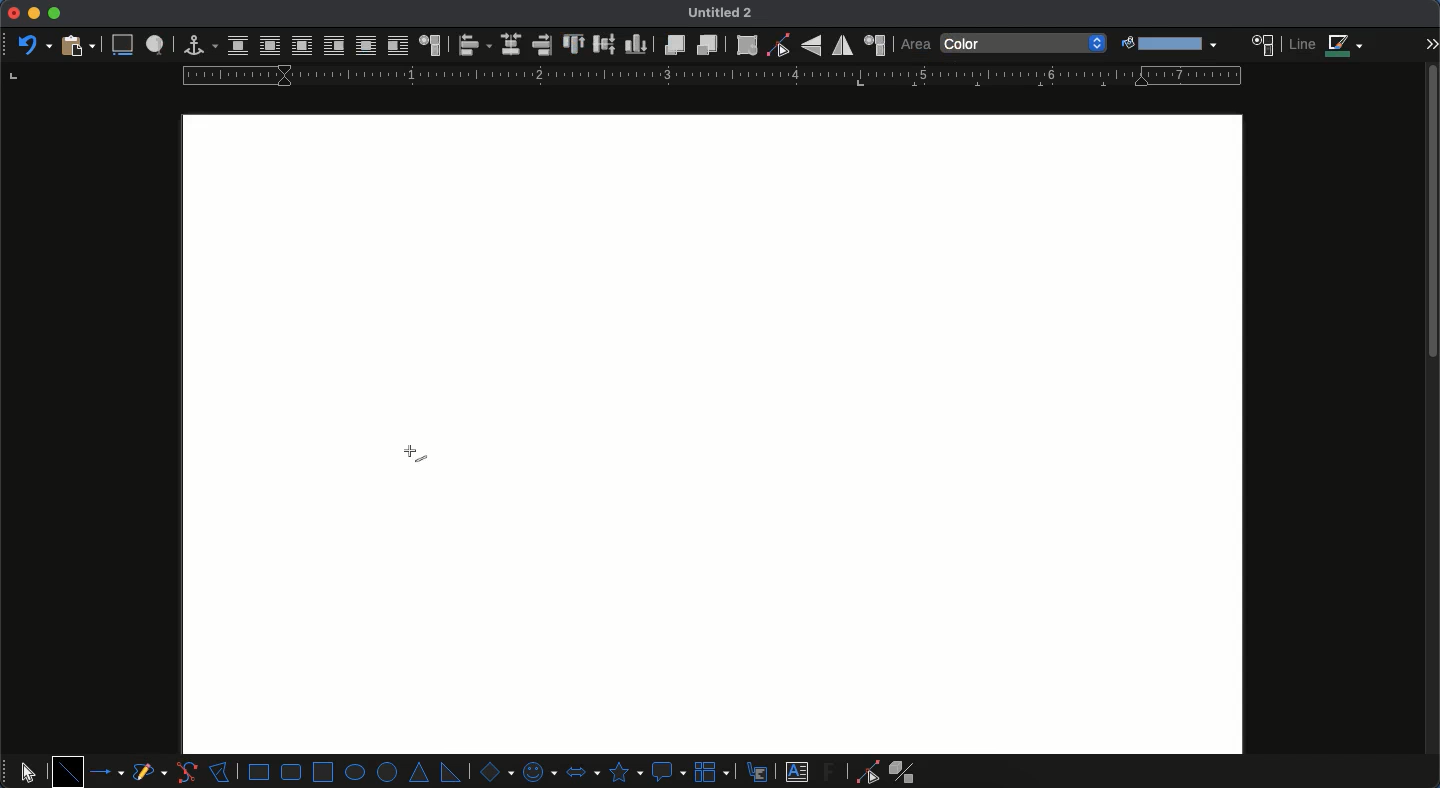 Image resolution: width=1440 pixels, height=788 pixels. What do you see at coordinates (150, 773) in the screenshot?
I see `curves and polygons` at bounding box center [150, 773].